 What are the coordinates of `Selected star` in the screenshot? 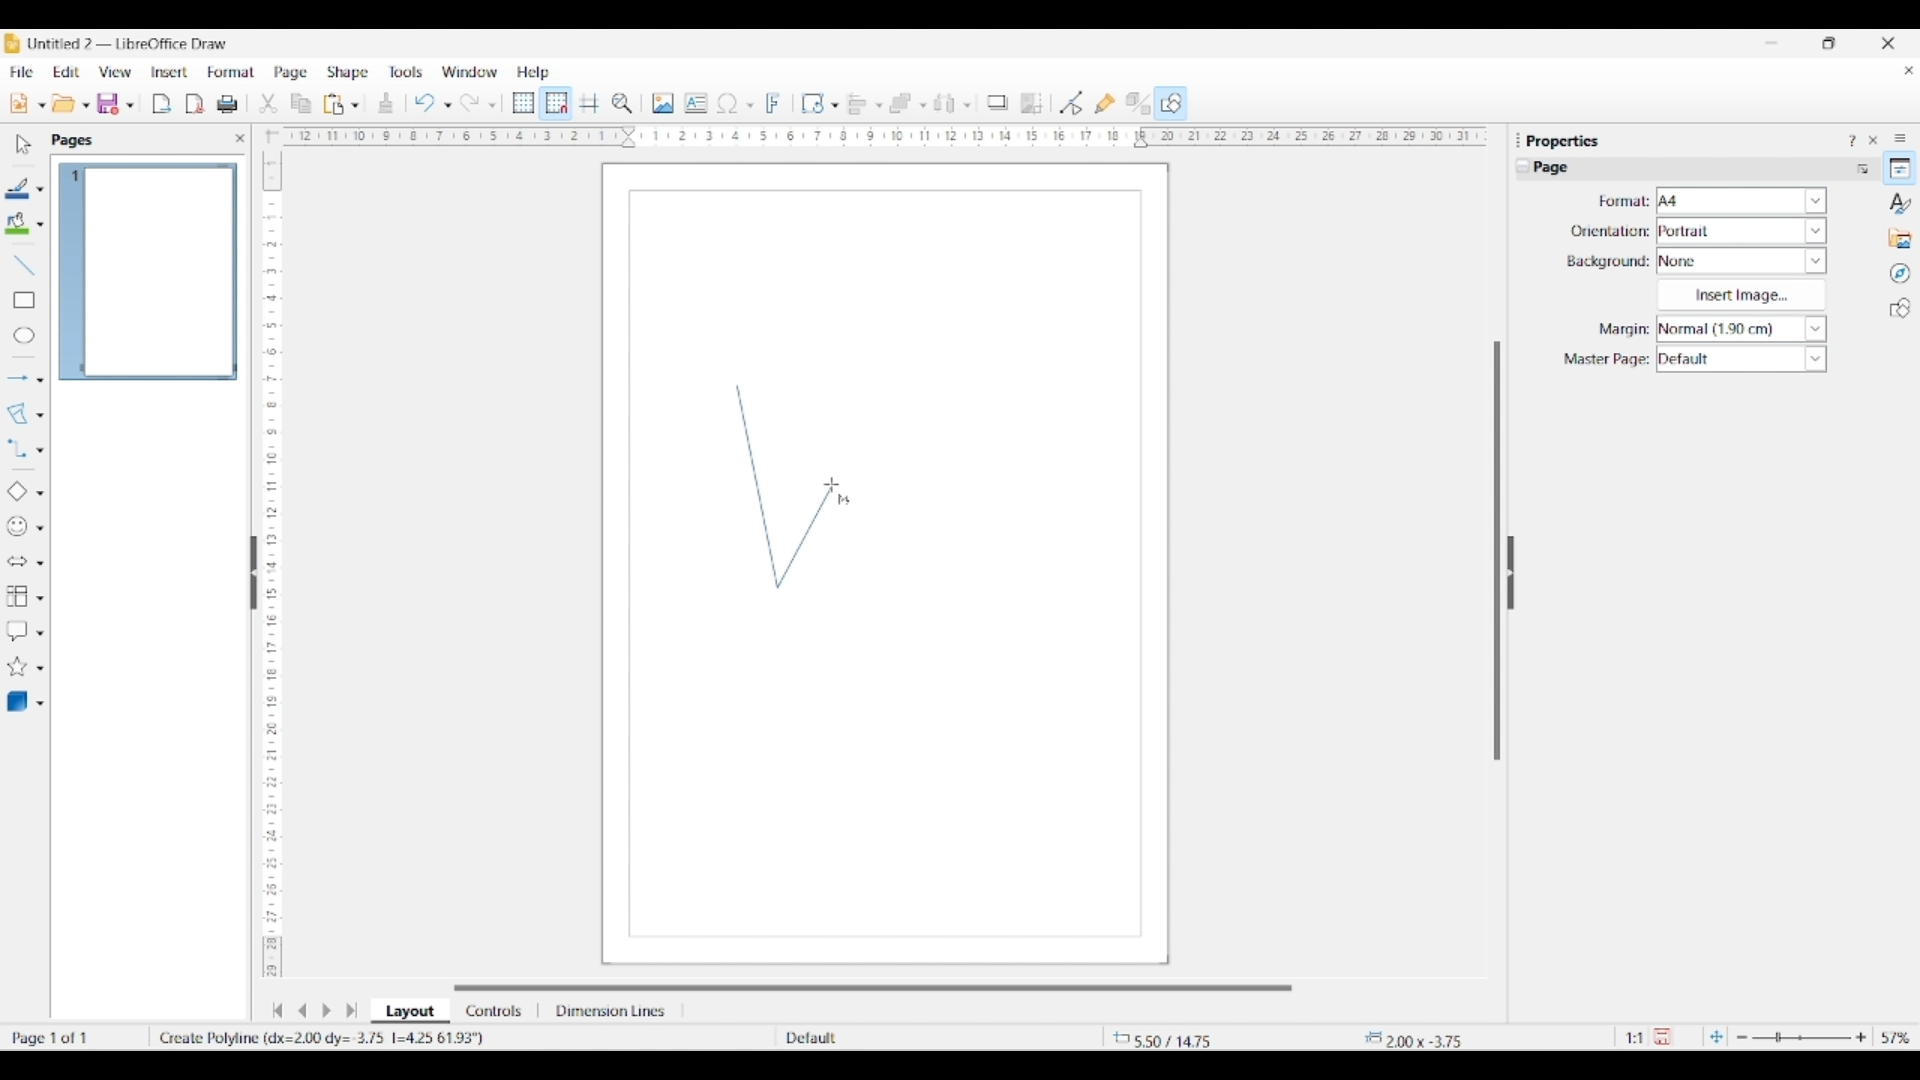 It's located at (17, 667).